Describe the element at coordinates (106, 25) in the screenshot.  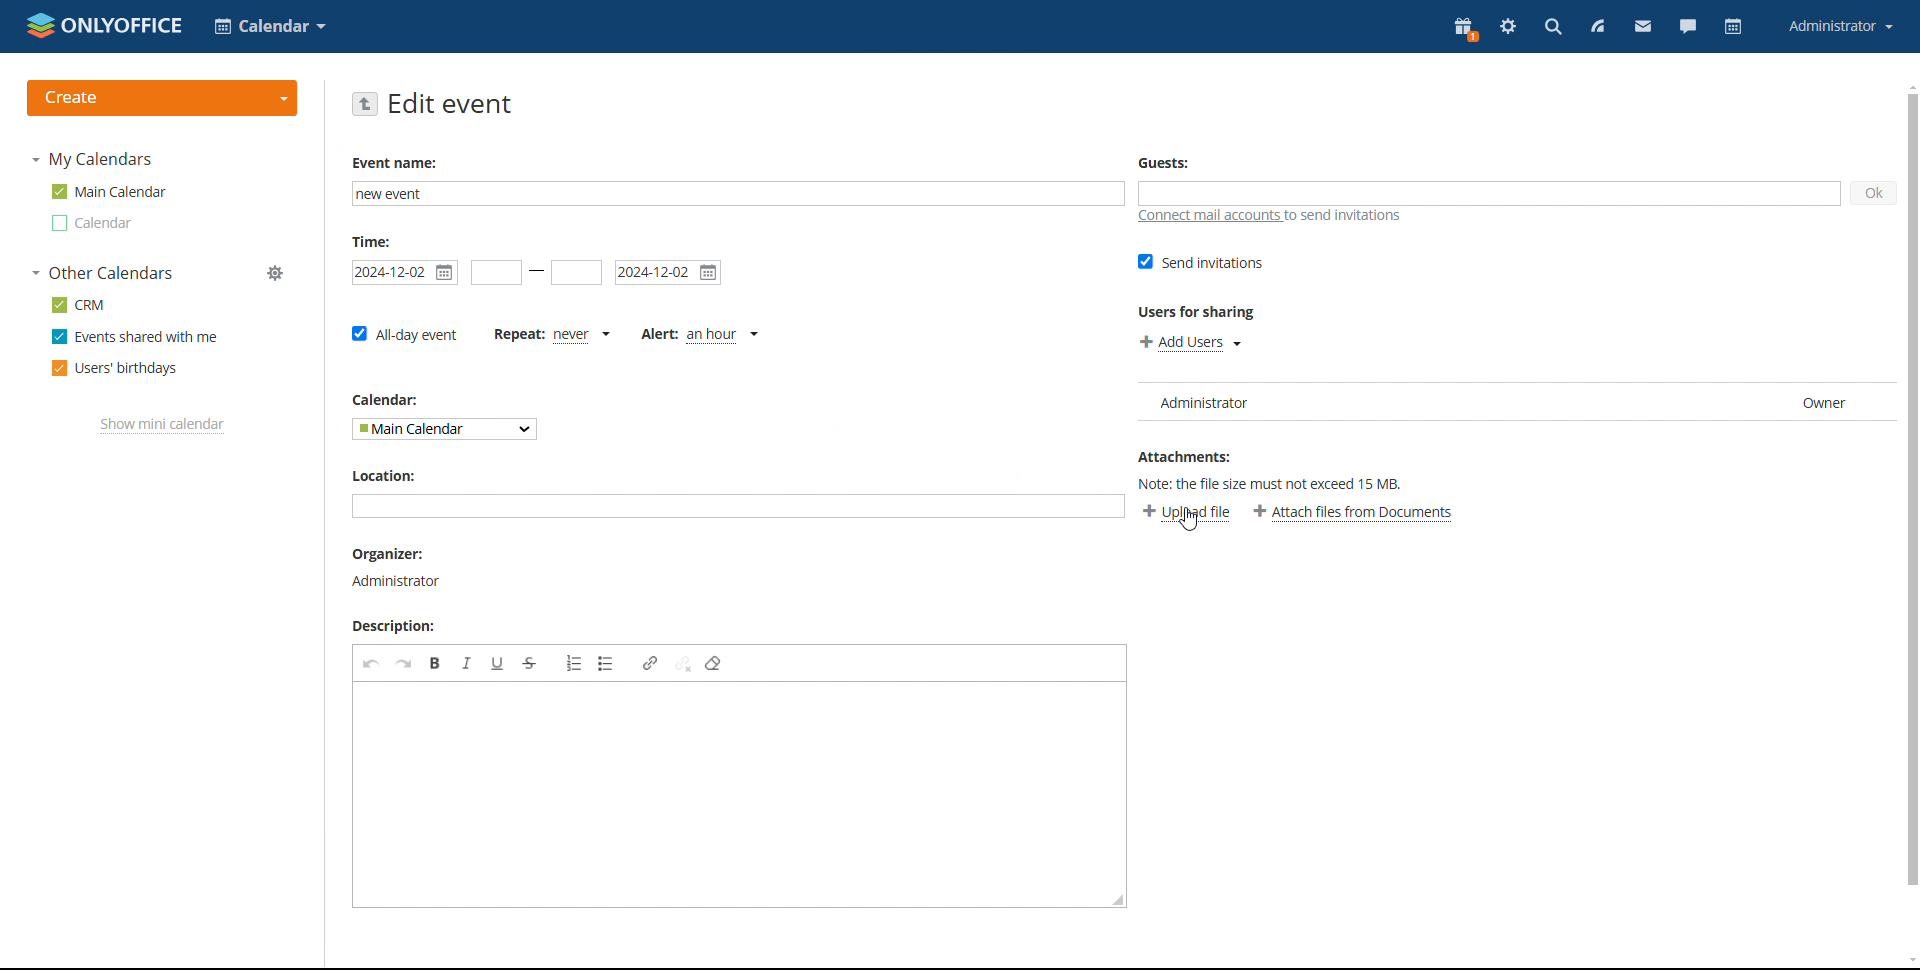
I see `logo` at that location.